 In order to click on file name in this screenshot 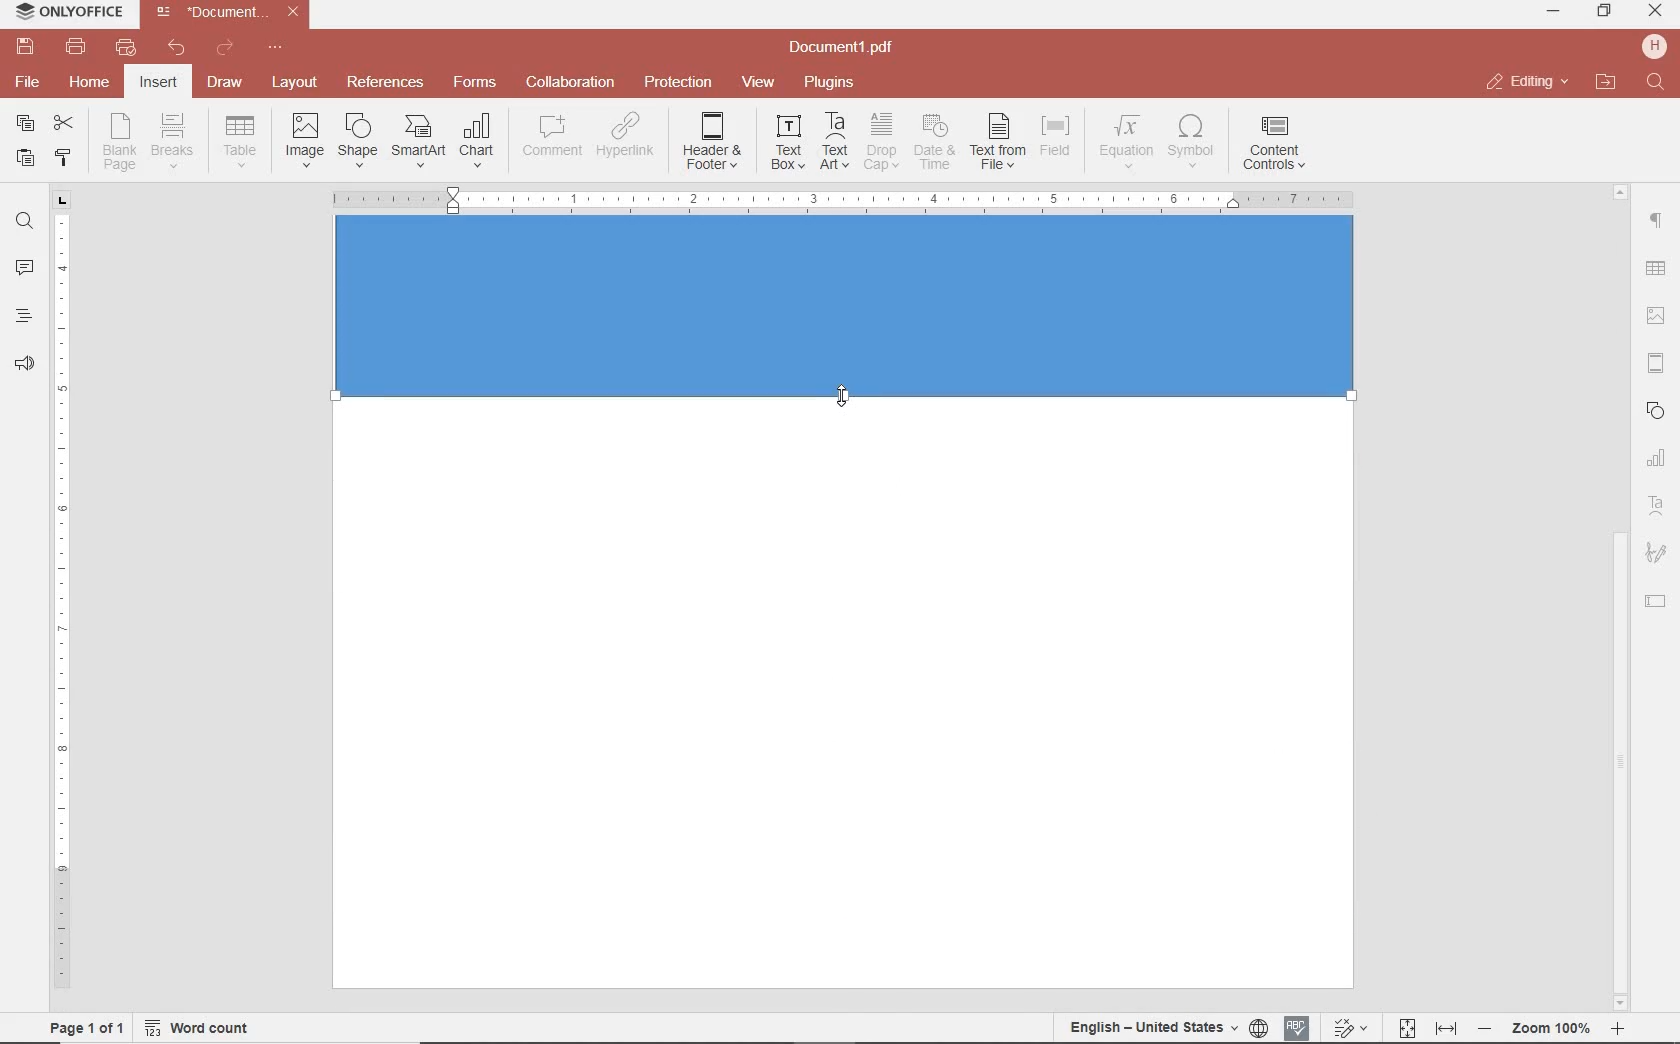, I will do `click(847, 48)`.